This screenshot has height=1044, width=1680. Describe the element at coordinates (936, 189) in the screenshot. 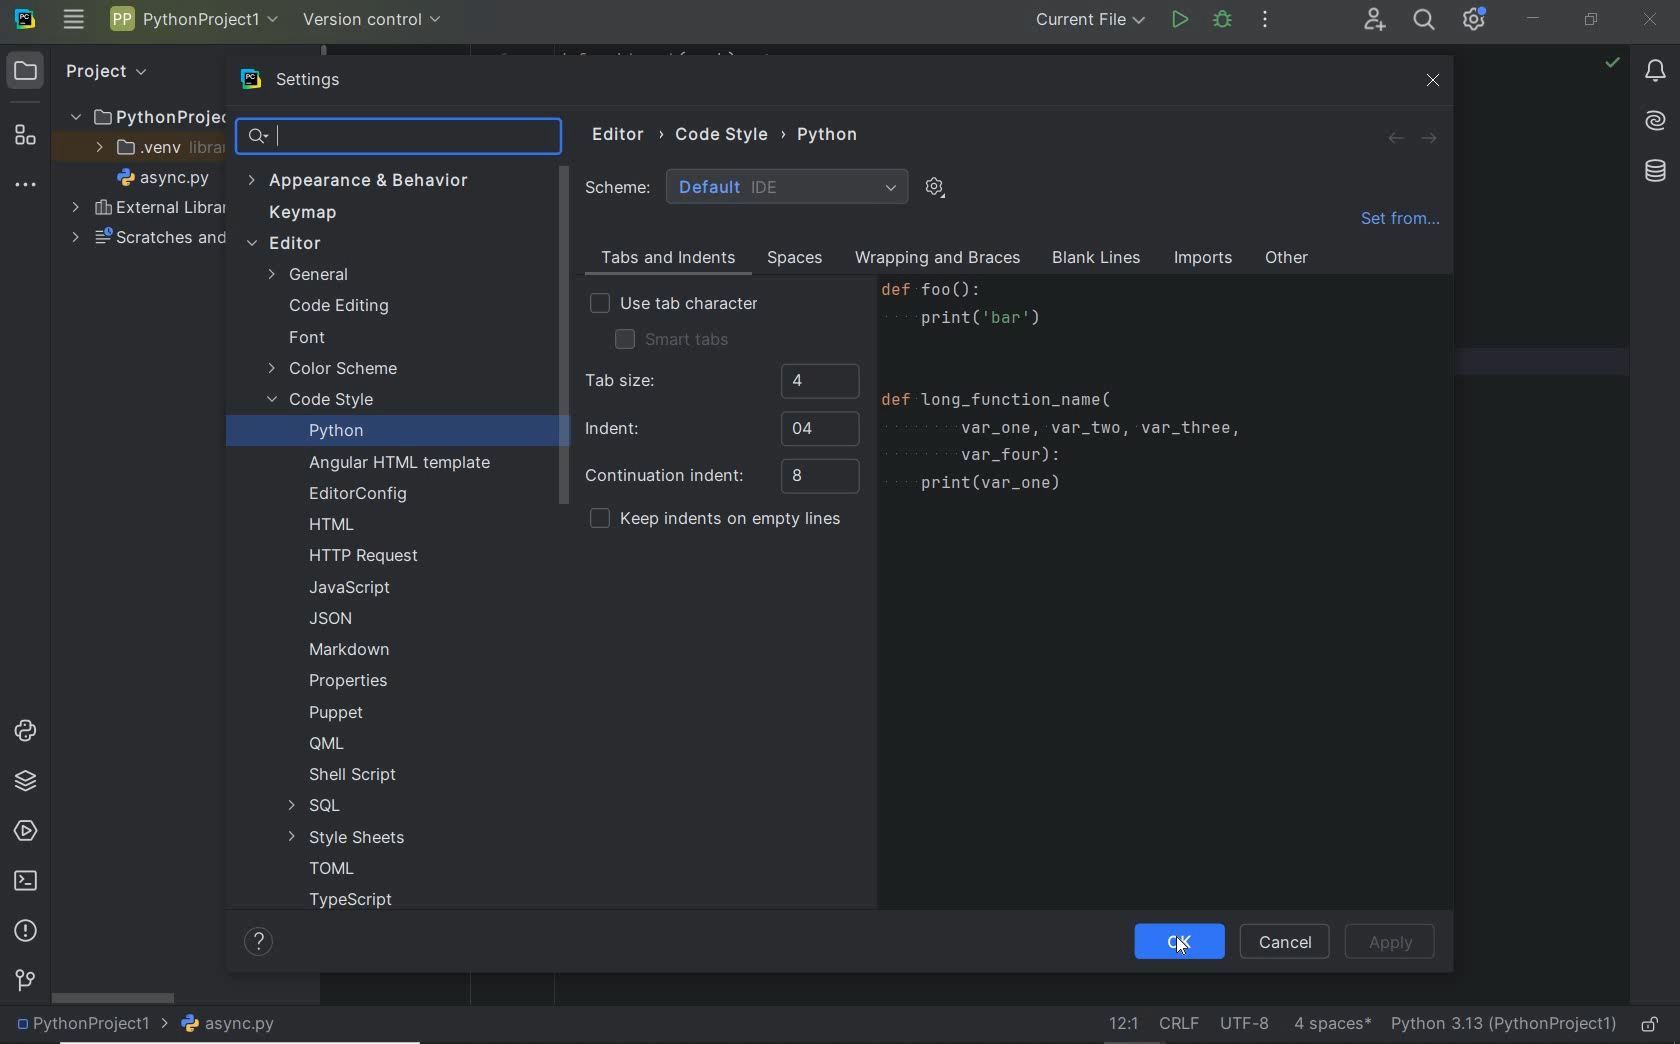

I see `SHOW SCHEME ACTIONS` at that location.